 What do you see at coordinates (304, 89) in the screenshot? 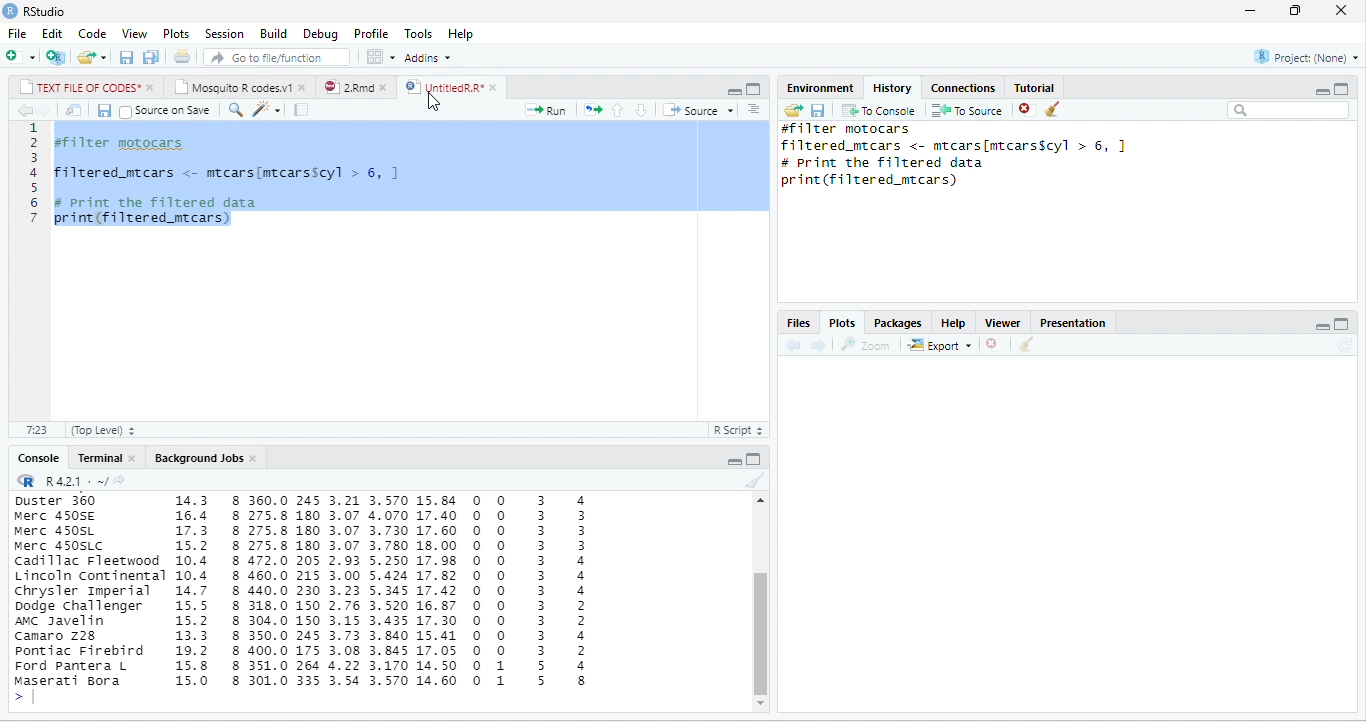
I see `close` at bounding box center [304, 89].